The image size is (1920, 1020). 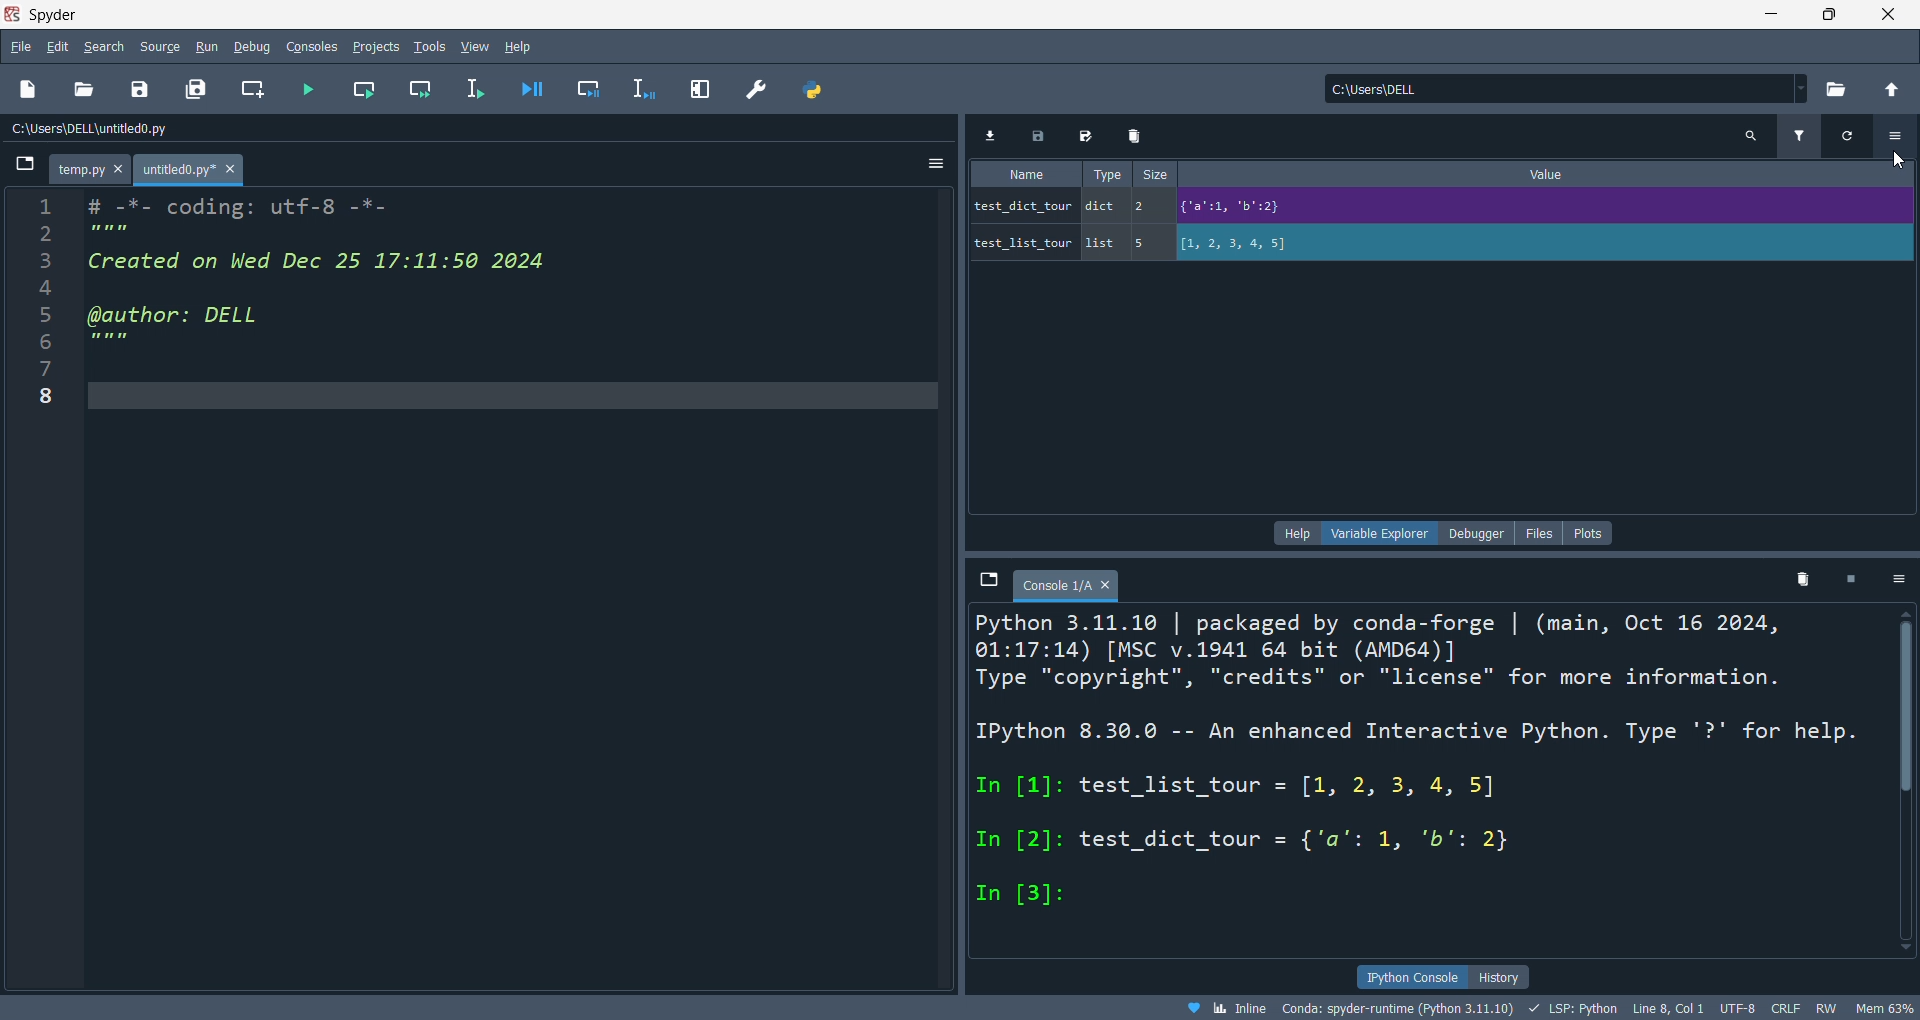 I want to click on browse tabs, so click(x=20, y=167).